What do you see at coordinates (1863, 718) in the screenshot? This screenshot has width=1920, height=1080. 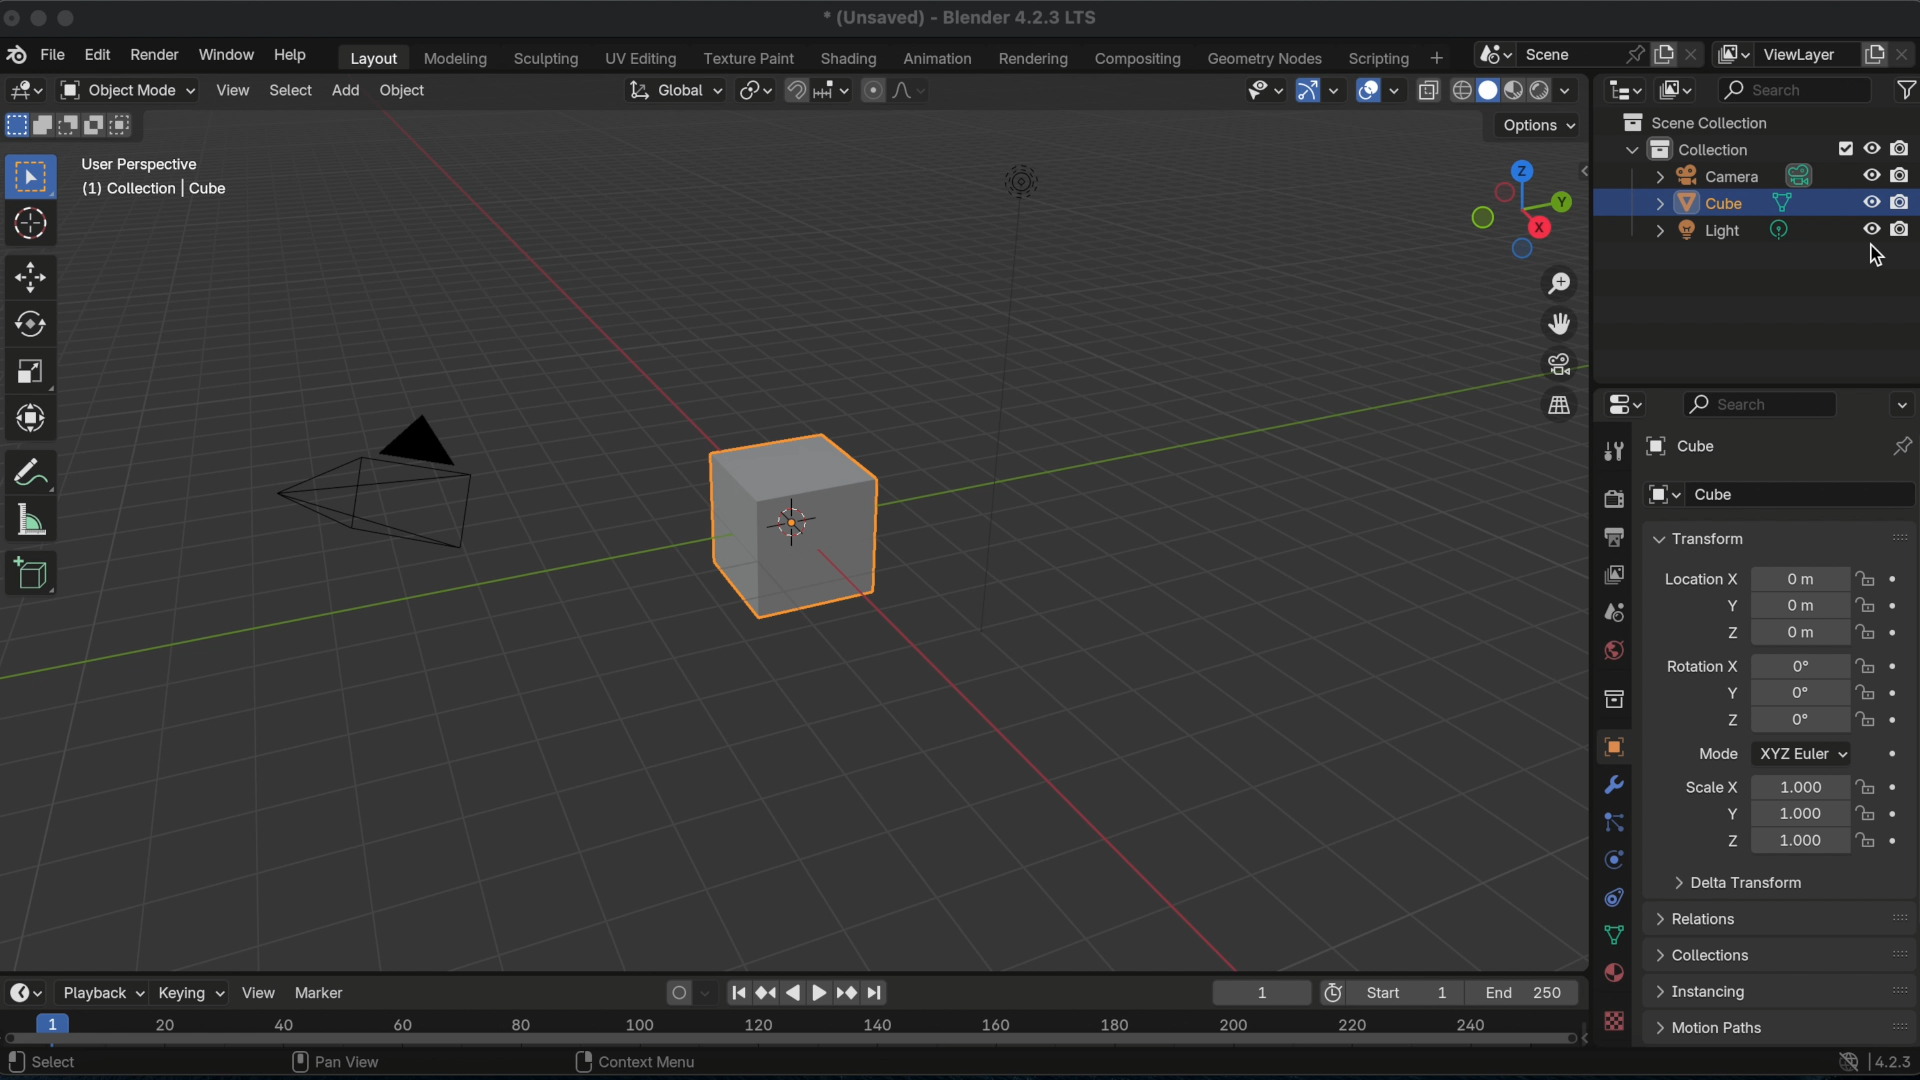 I see `lock rotation` at bounding box center [1863, 718].